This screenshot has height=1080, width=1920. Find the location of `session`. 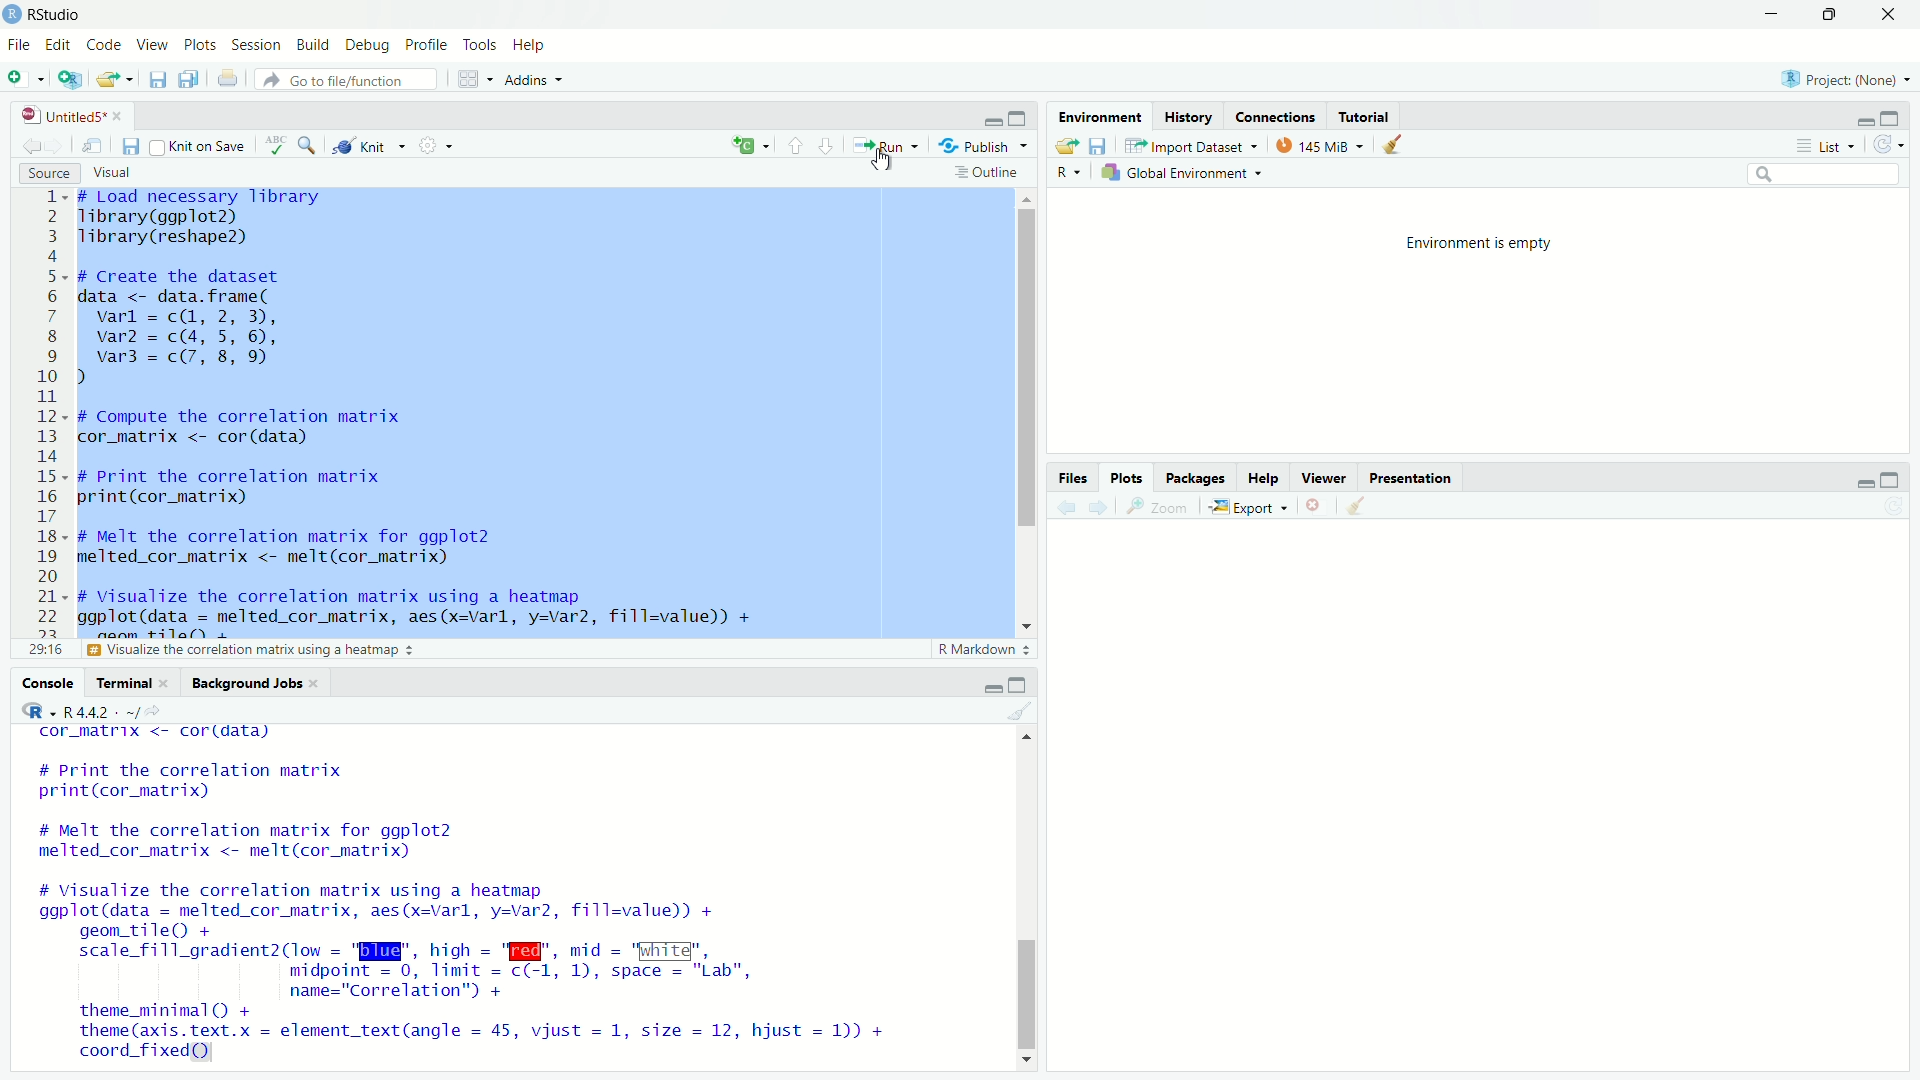

session is located at coordinates (256, 46).